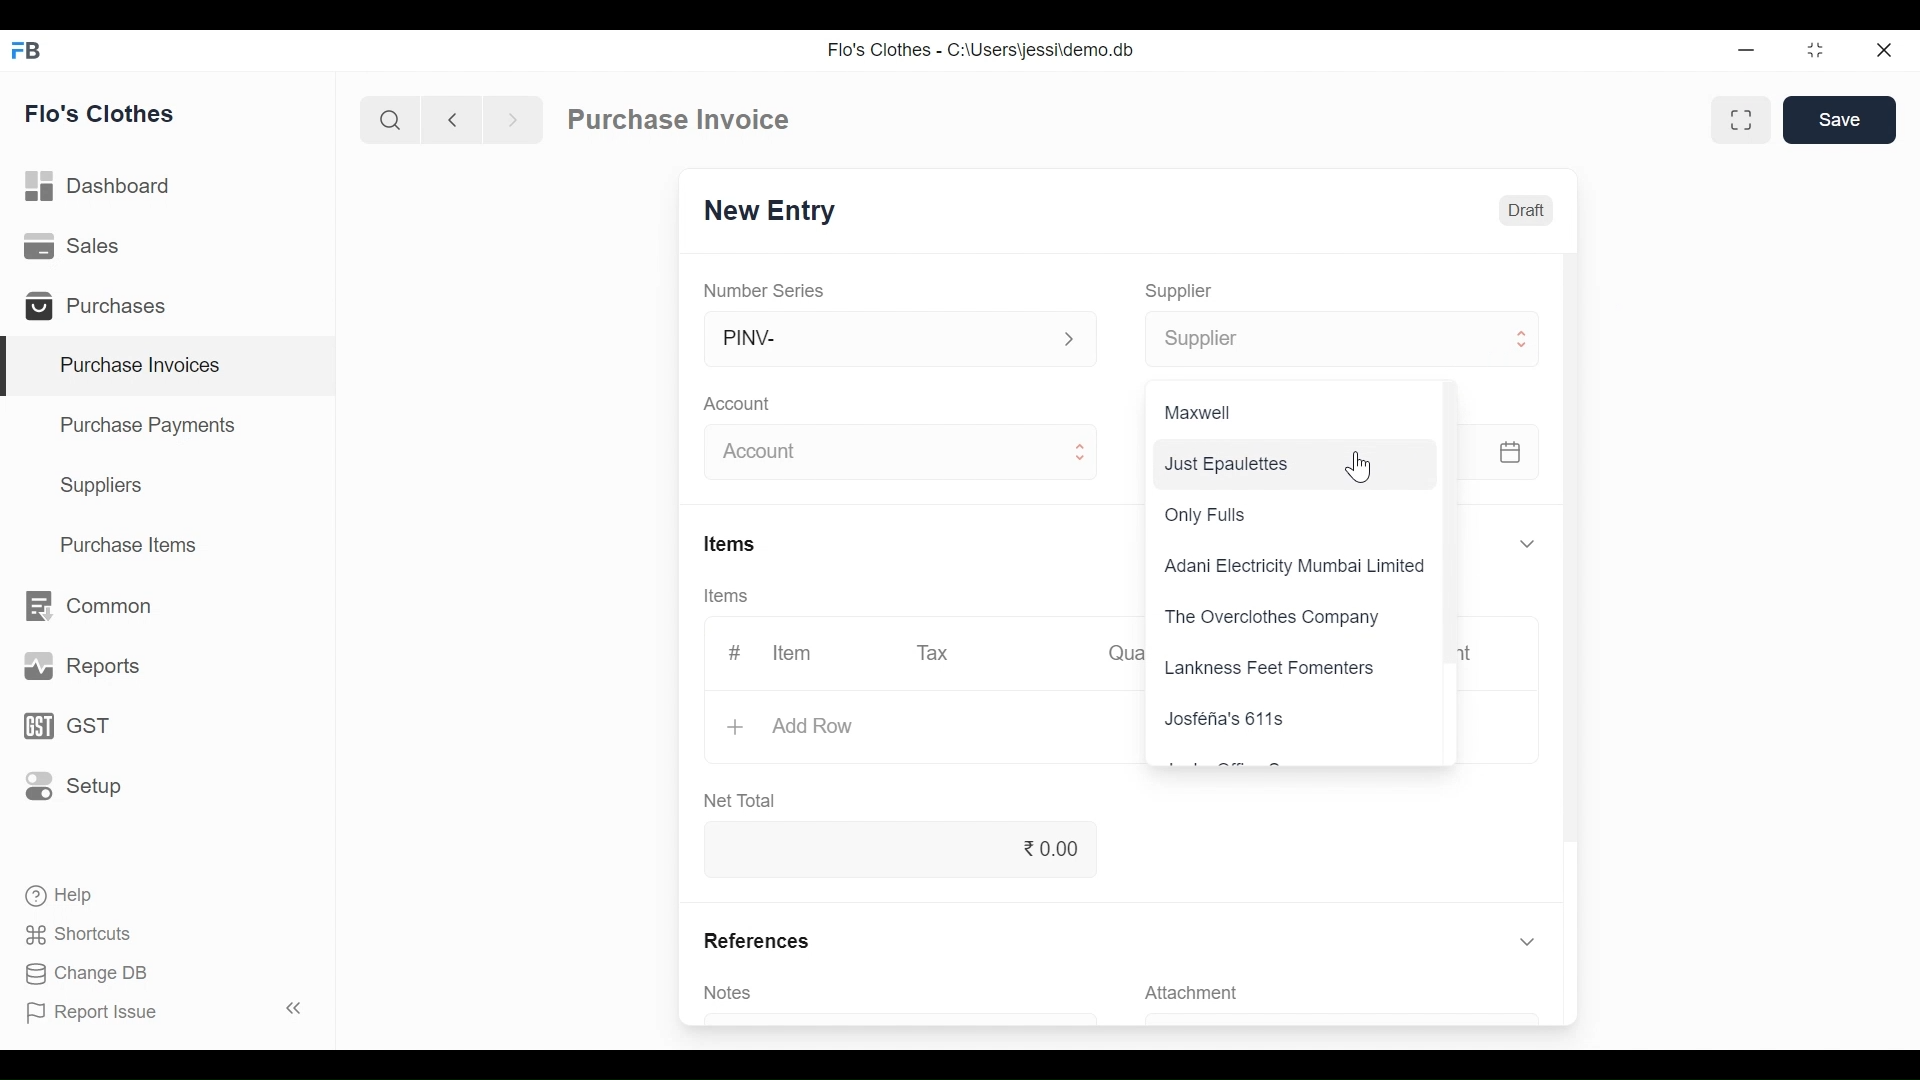 Image resolution: width=1920 pixels, height=1080 pixels. I want to click on Expand, so click(1525, 344).